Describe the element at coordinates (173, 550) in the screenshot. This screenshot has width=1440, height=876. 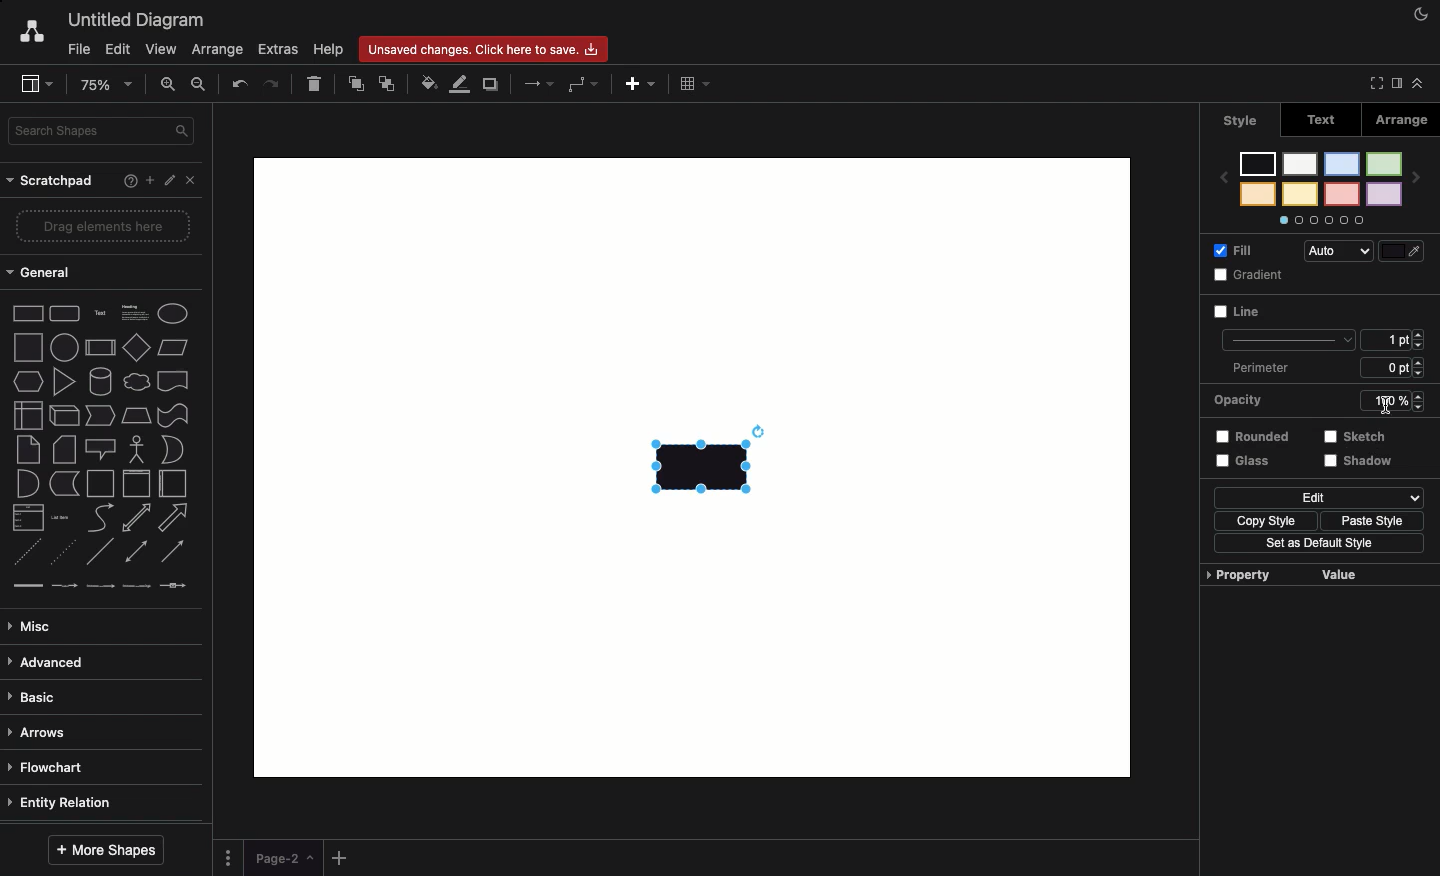
I see `directional connector` at that location.